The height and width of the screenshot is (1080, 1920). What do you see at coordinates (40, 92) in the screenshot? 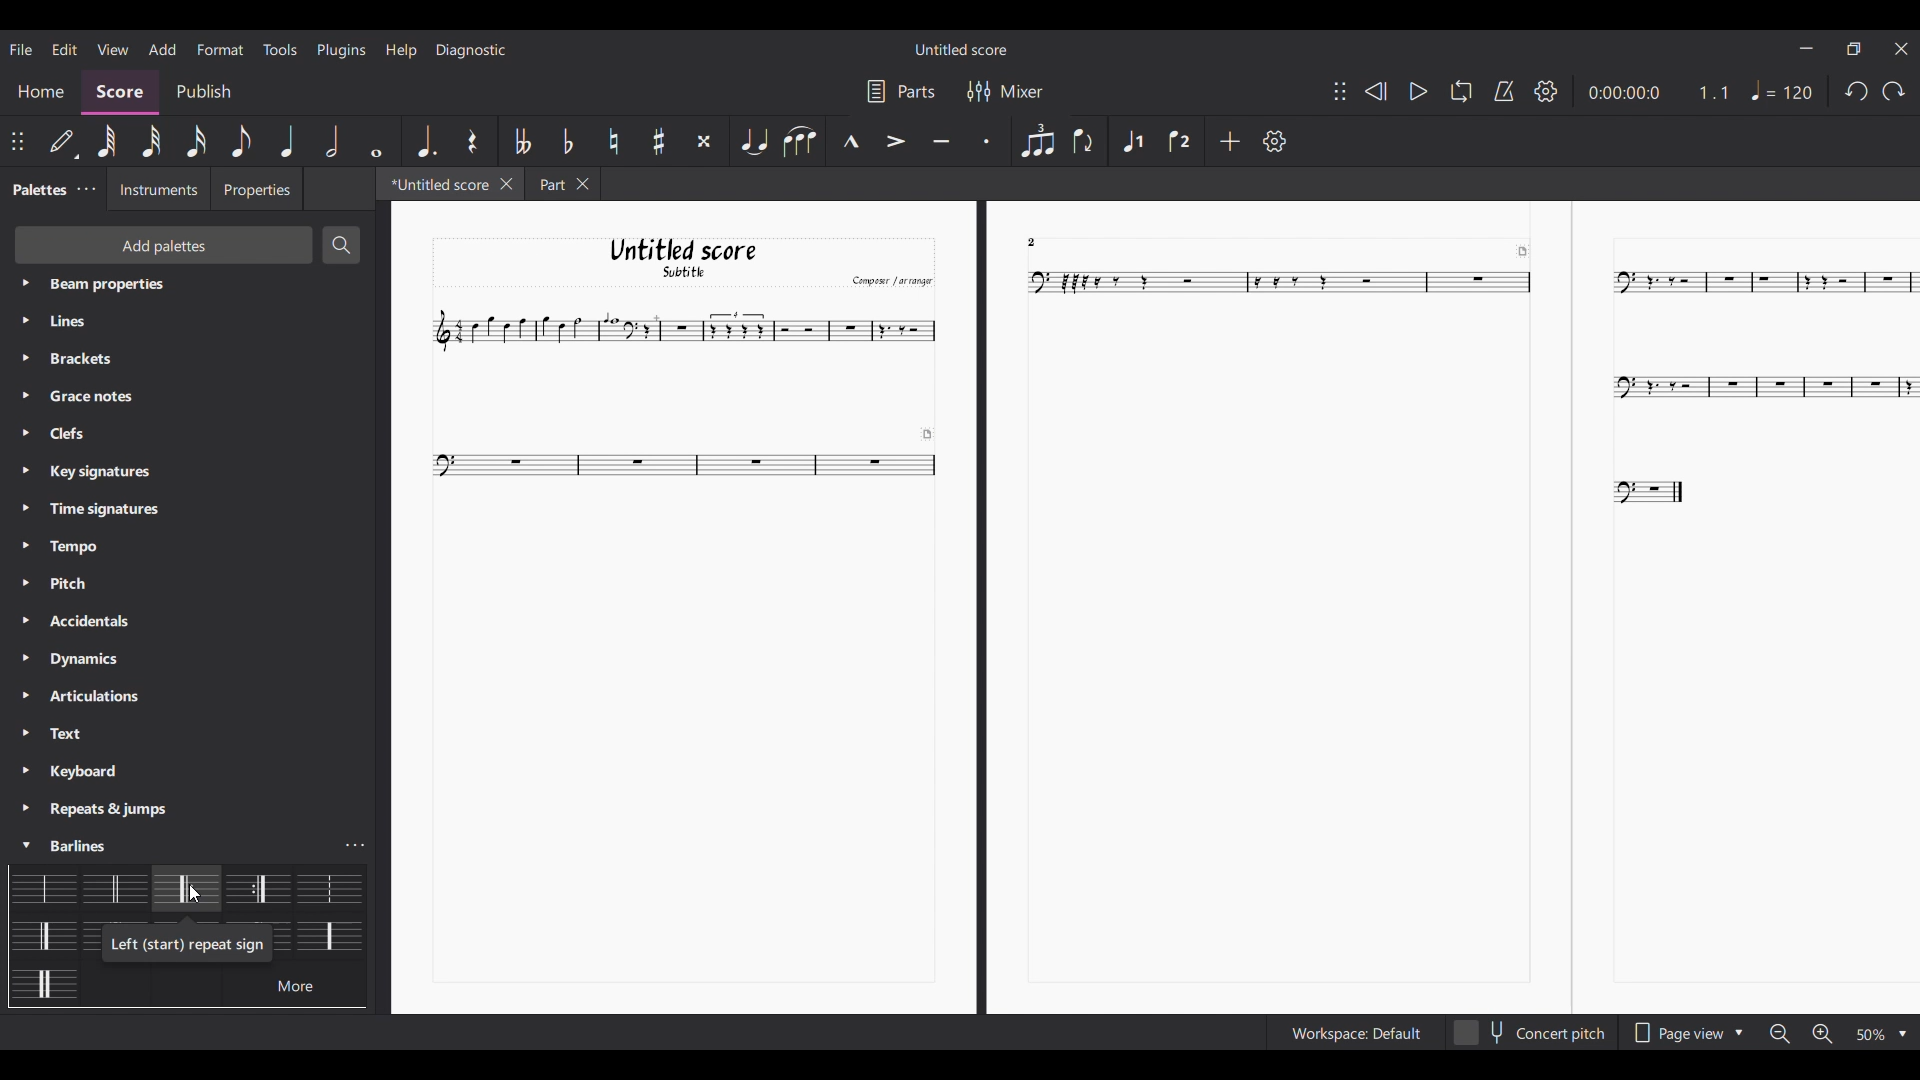
I see `Home section` at bounding box center [40, 92].